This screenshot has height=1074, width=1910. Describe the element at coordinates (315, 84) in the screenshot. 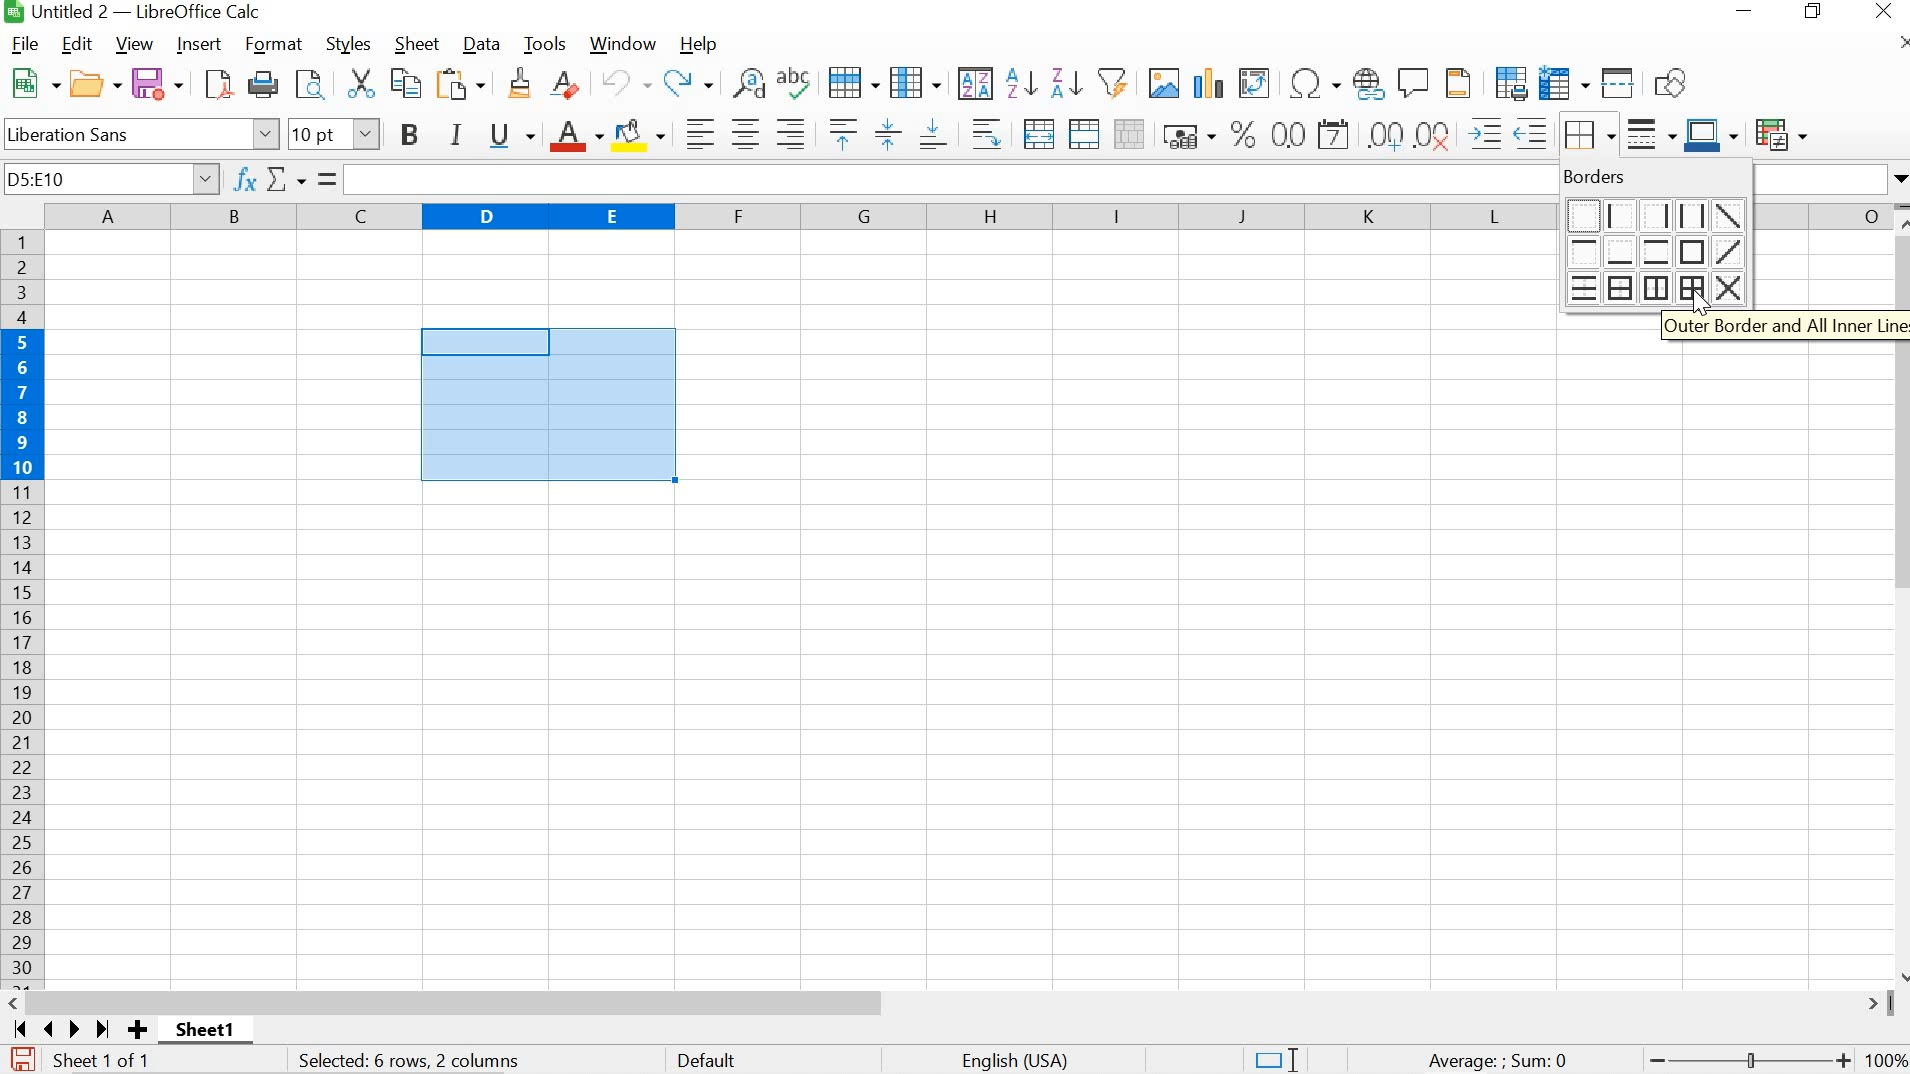

I see `FIND` at that location.